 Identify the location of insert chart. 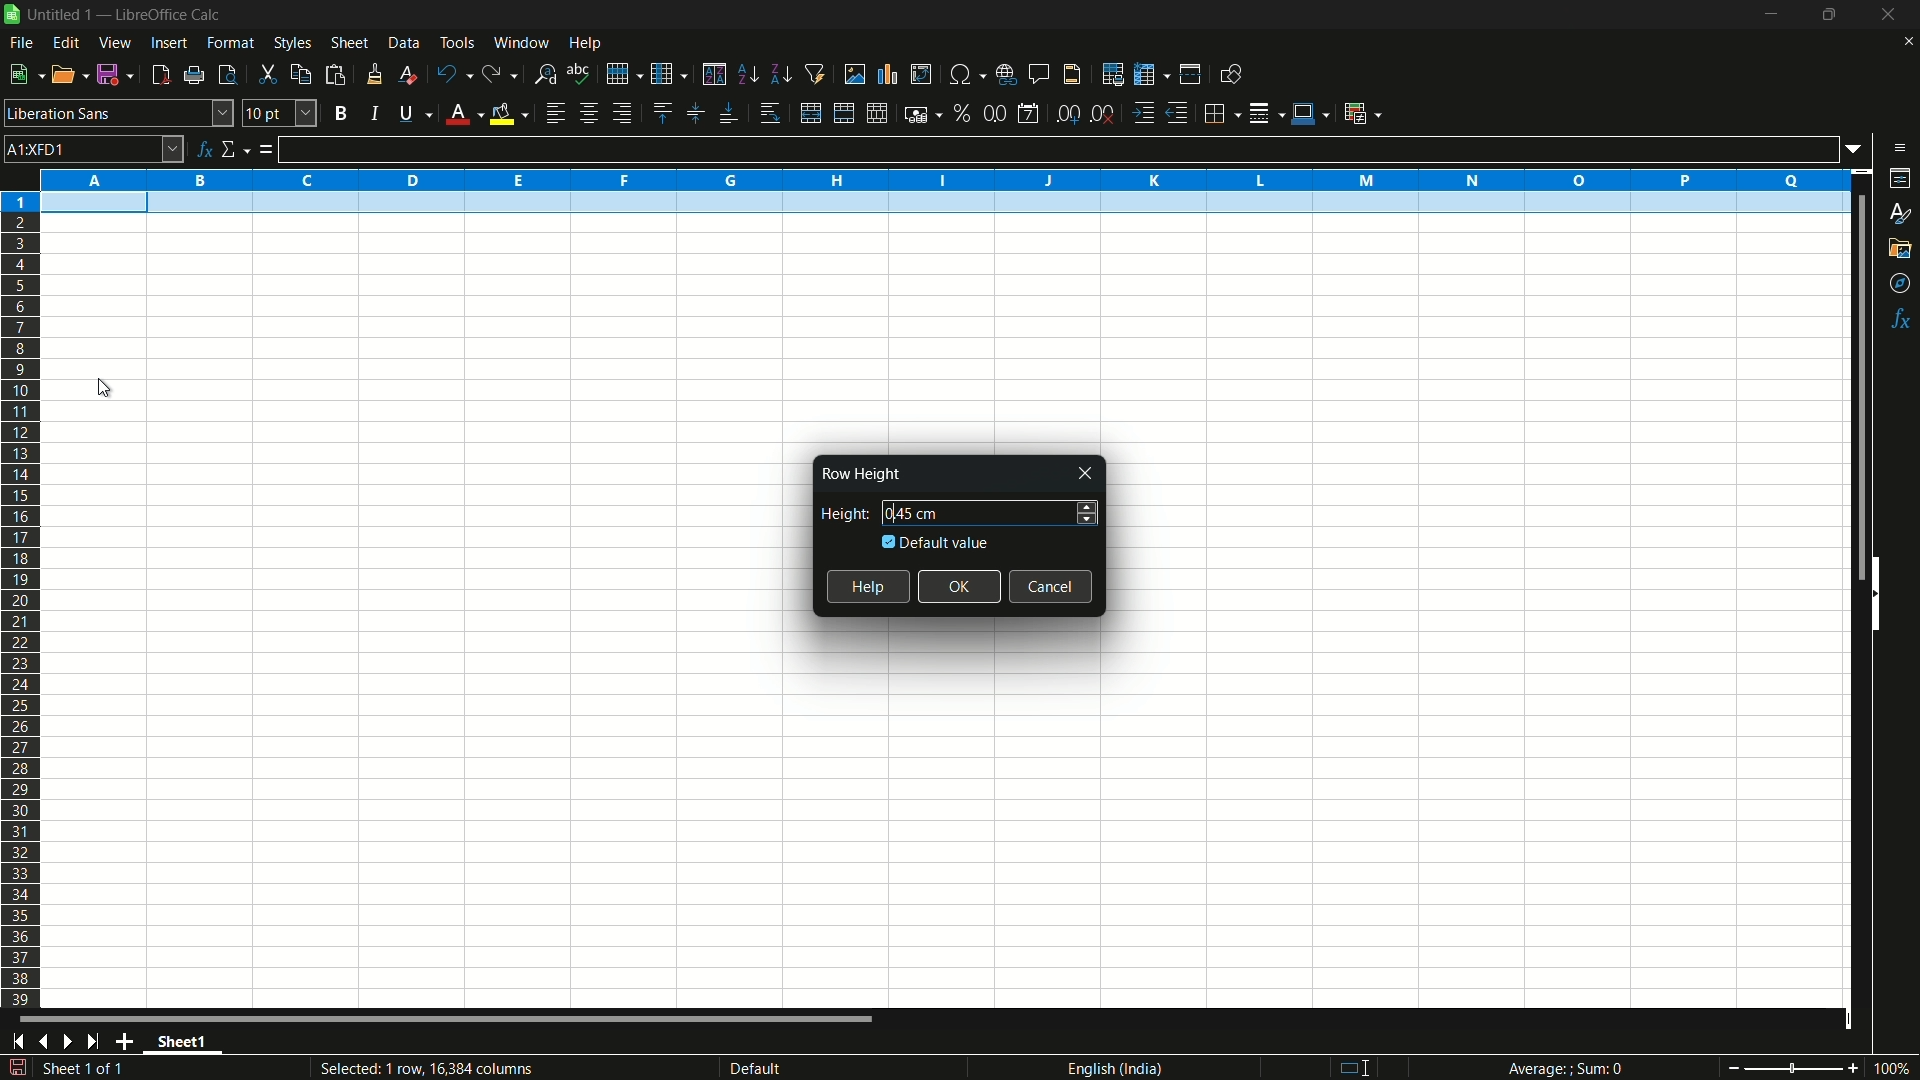
(888, 73).